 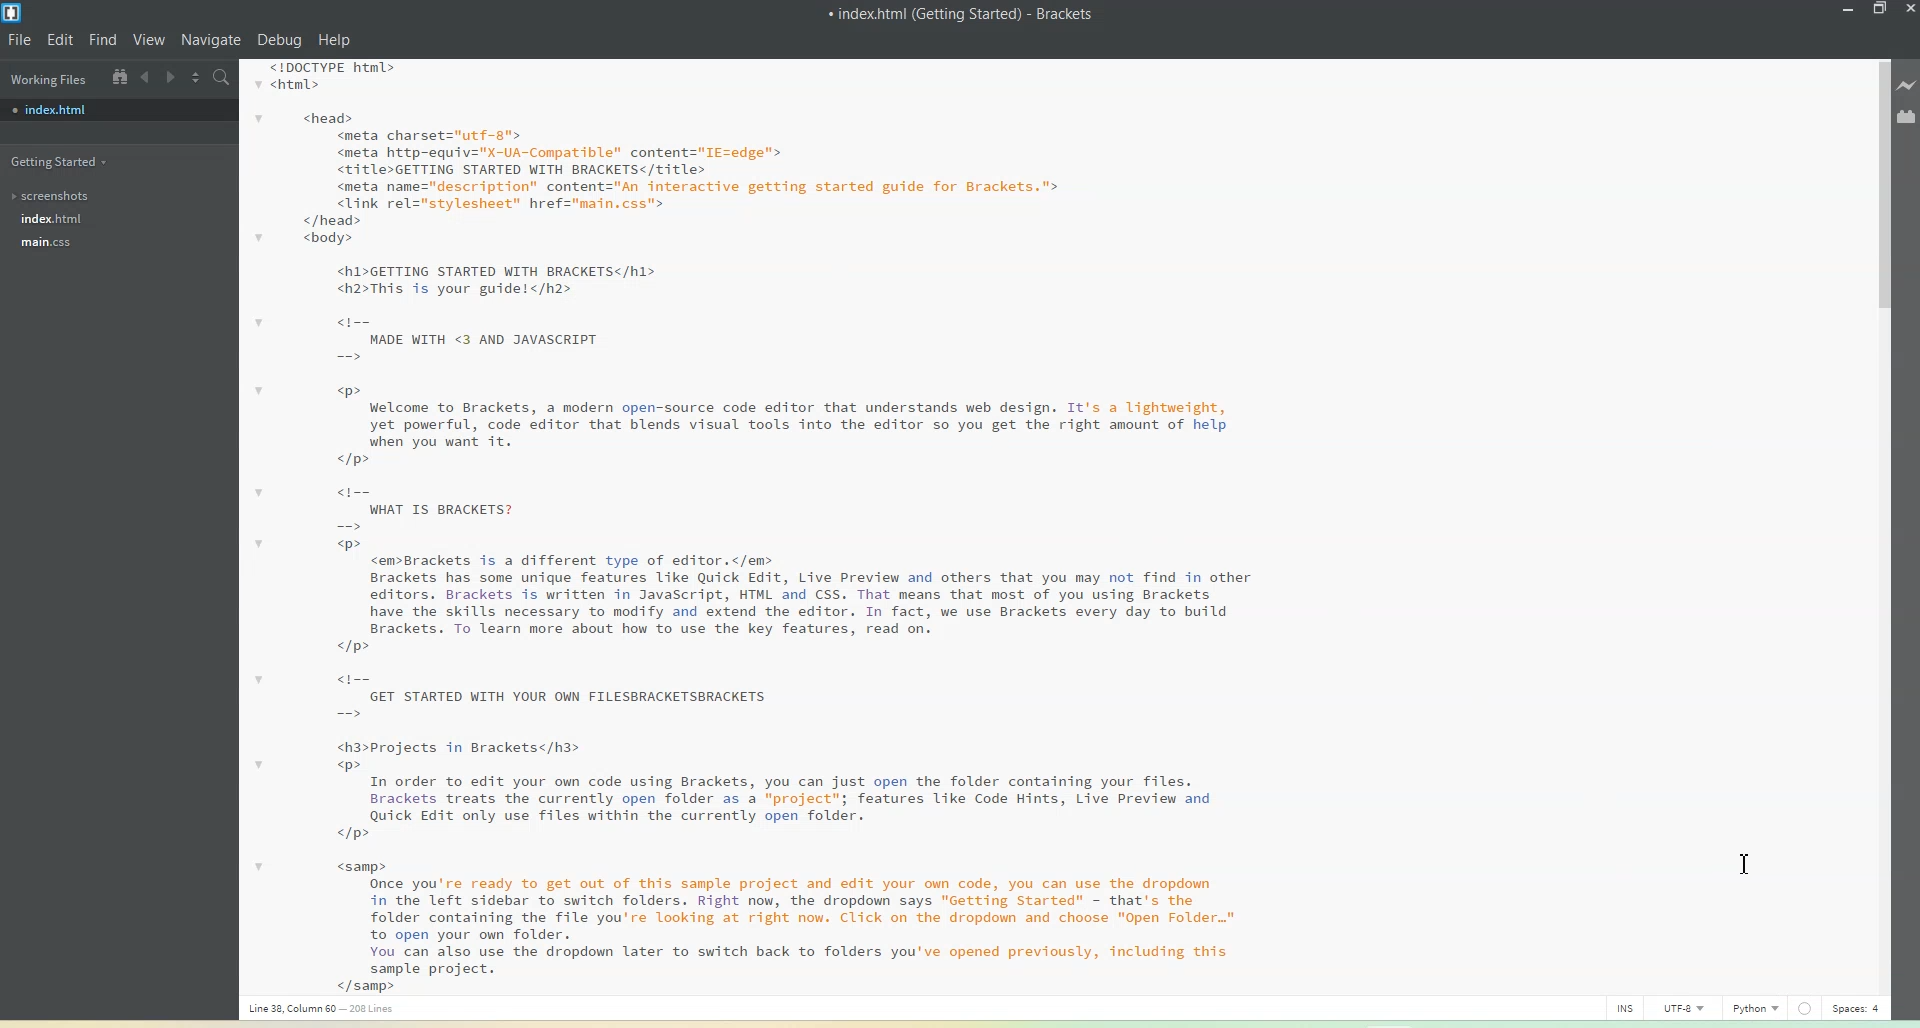 I want to click on Maximize, so click(x=1881, y=10).